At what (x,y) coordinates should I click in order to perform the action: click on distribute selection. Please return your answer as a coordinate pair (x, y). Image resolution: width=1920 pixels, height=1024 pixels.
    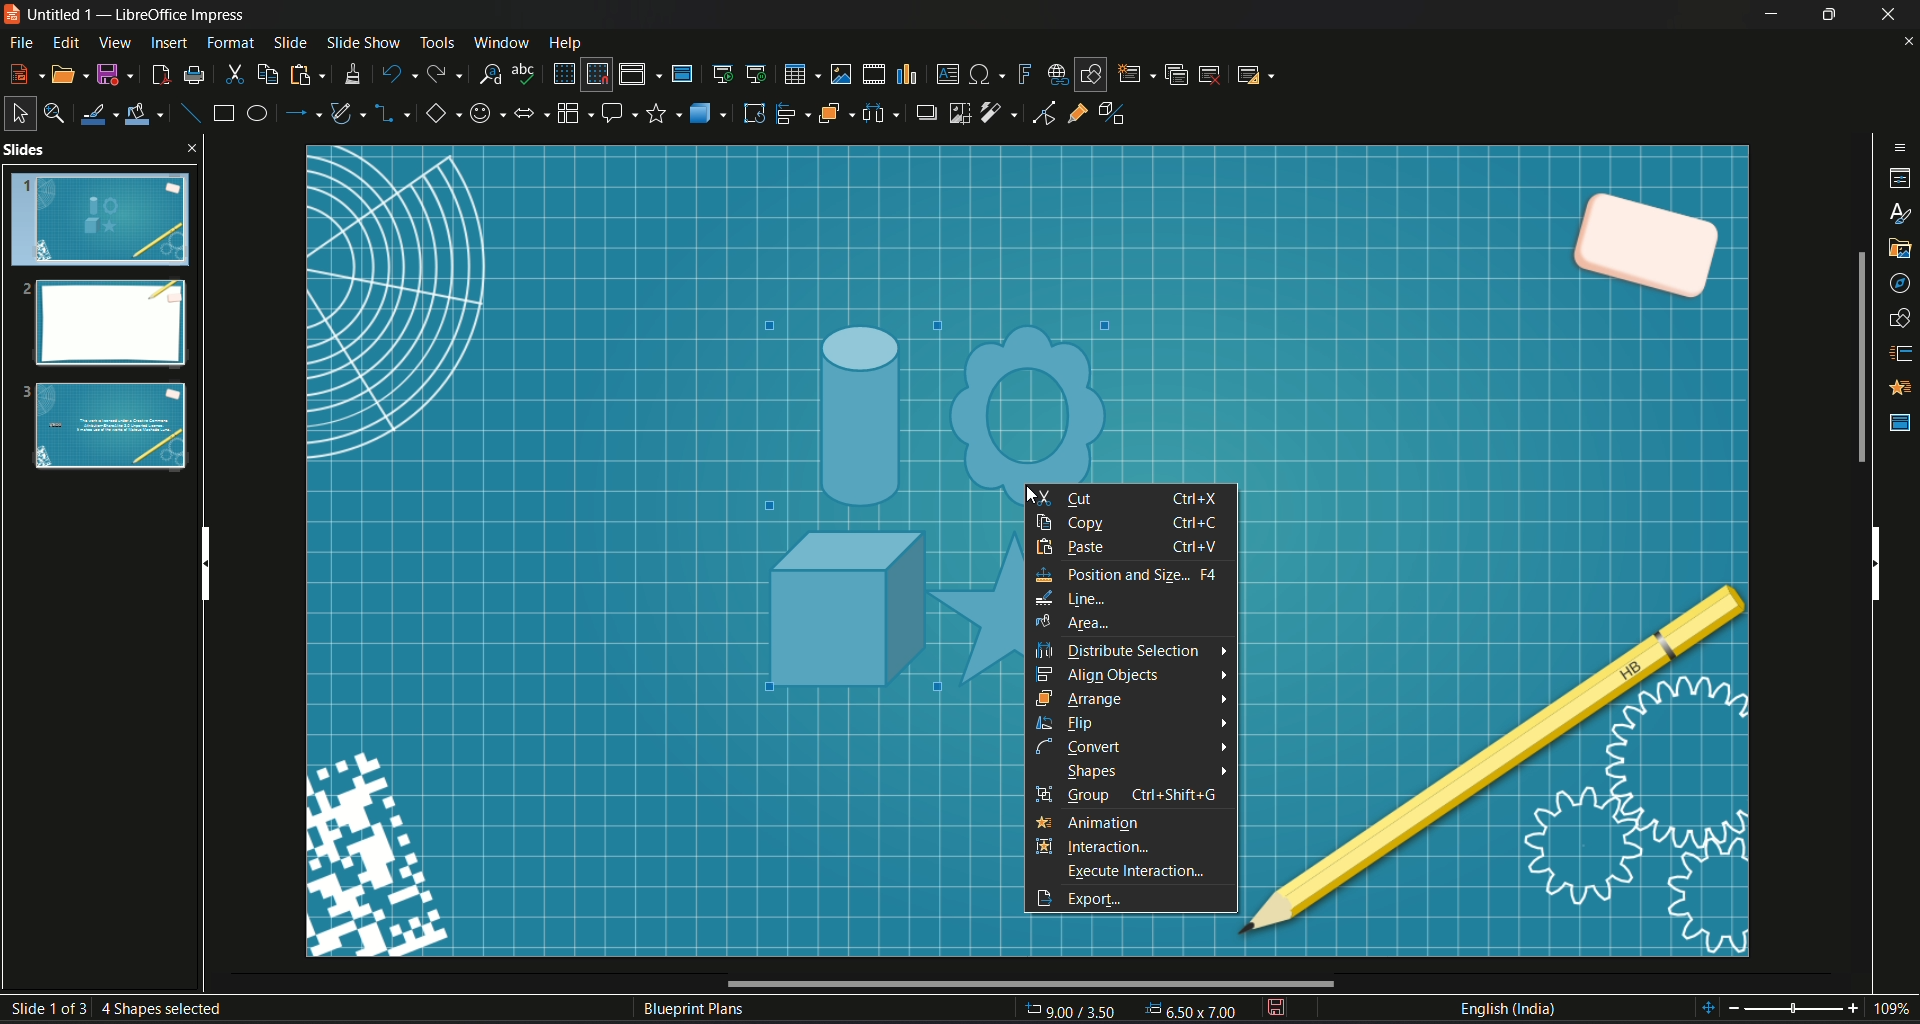
    Looking at the image, I should click on (1120, 652).